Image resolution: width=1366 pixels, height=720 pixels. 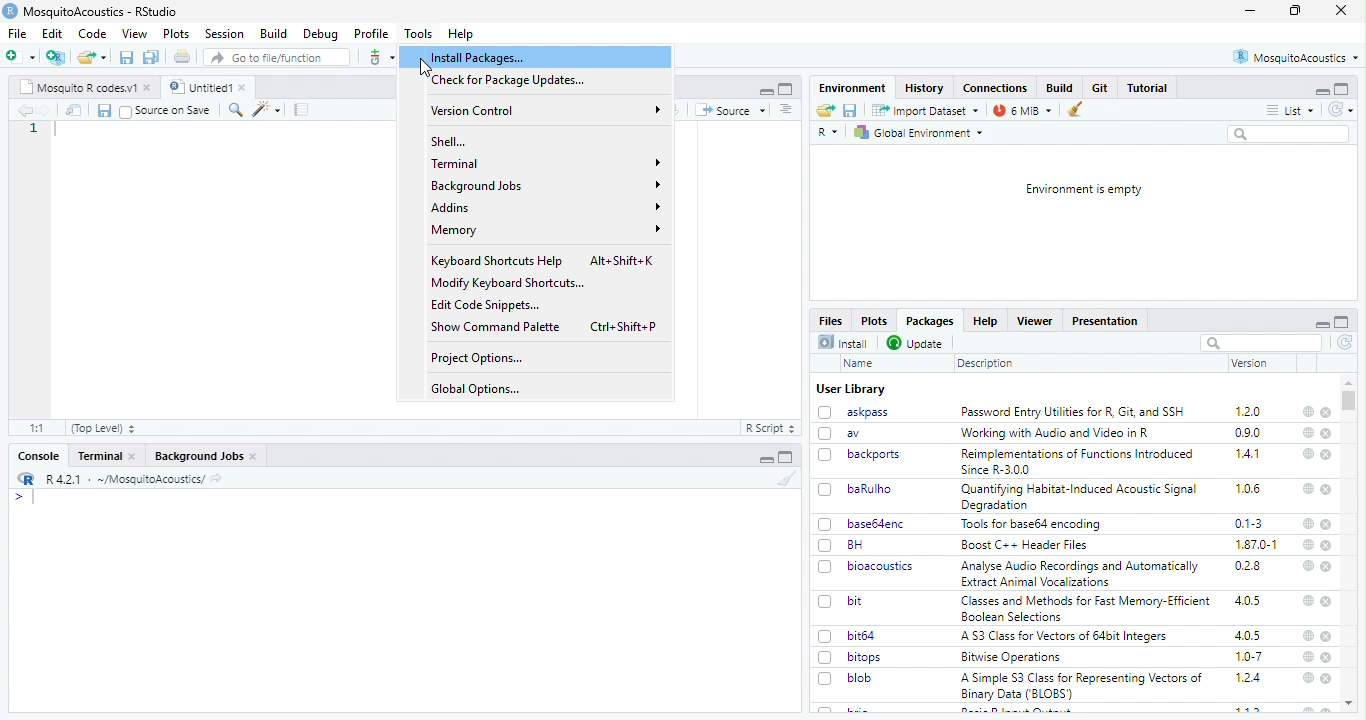 What do you see at coordinates (1081, 462) in the screenshot?
I see `Reimplementations of Functions Introduced
Since R-3.0.0` at bounding box center [1081, 462].